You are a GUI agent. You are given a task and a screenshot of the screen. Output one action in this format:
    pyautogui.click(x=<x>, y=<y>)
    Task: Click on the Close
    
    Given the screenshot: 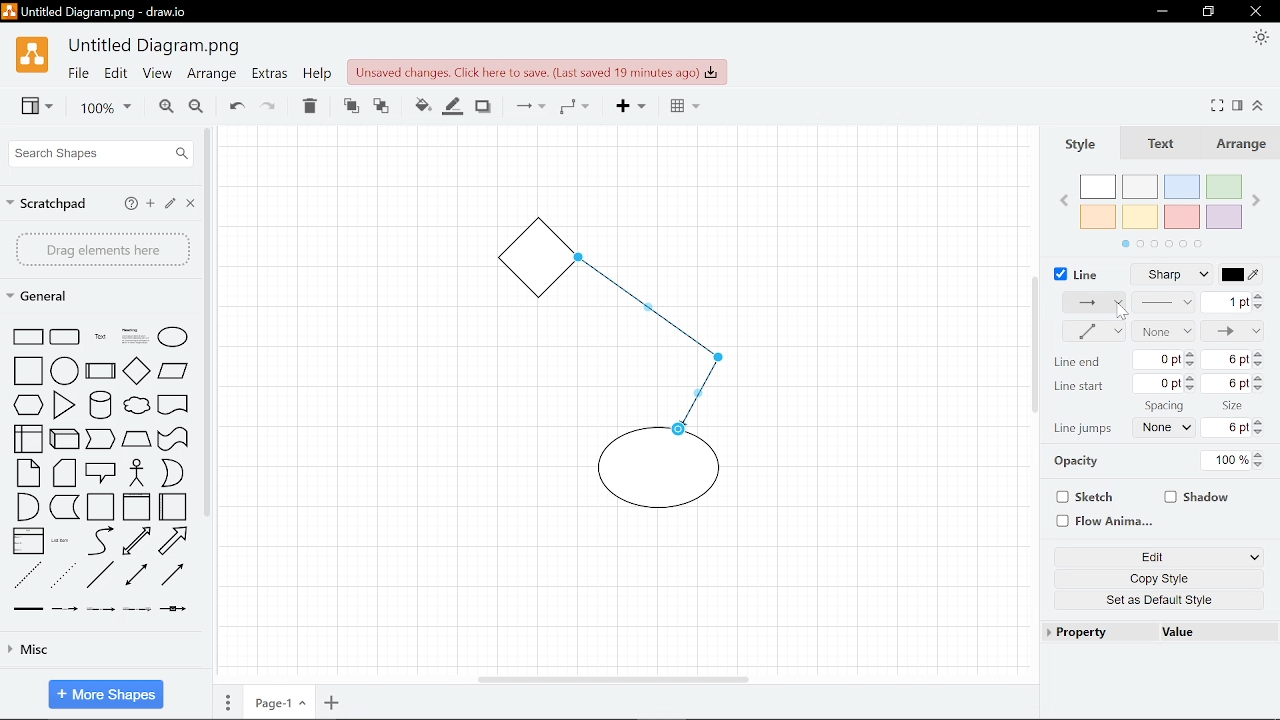 What is the action you would take?
    pyautogui.click(x=192, y=205)
    